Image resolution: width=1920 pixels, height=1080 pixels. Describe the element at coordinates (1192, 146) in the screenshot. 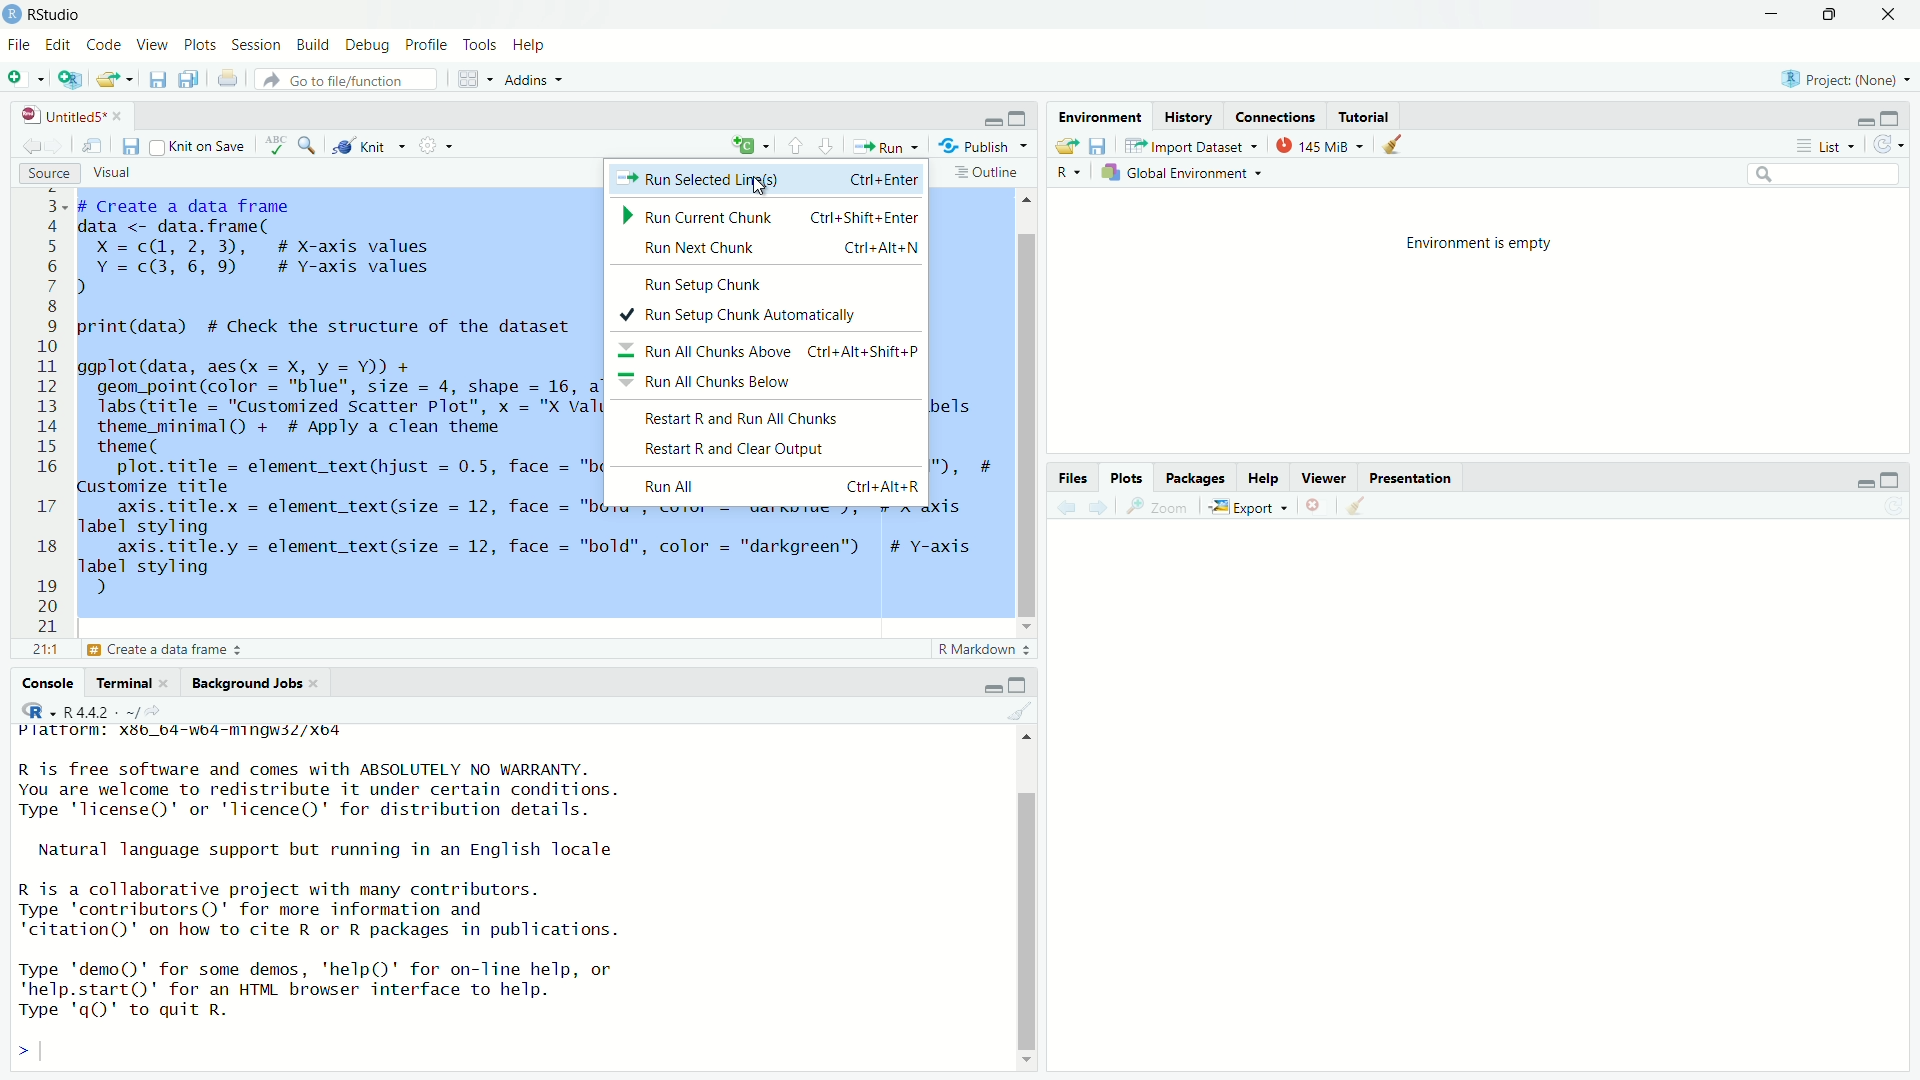

I see `Import dataset` at that location.